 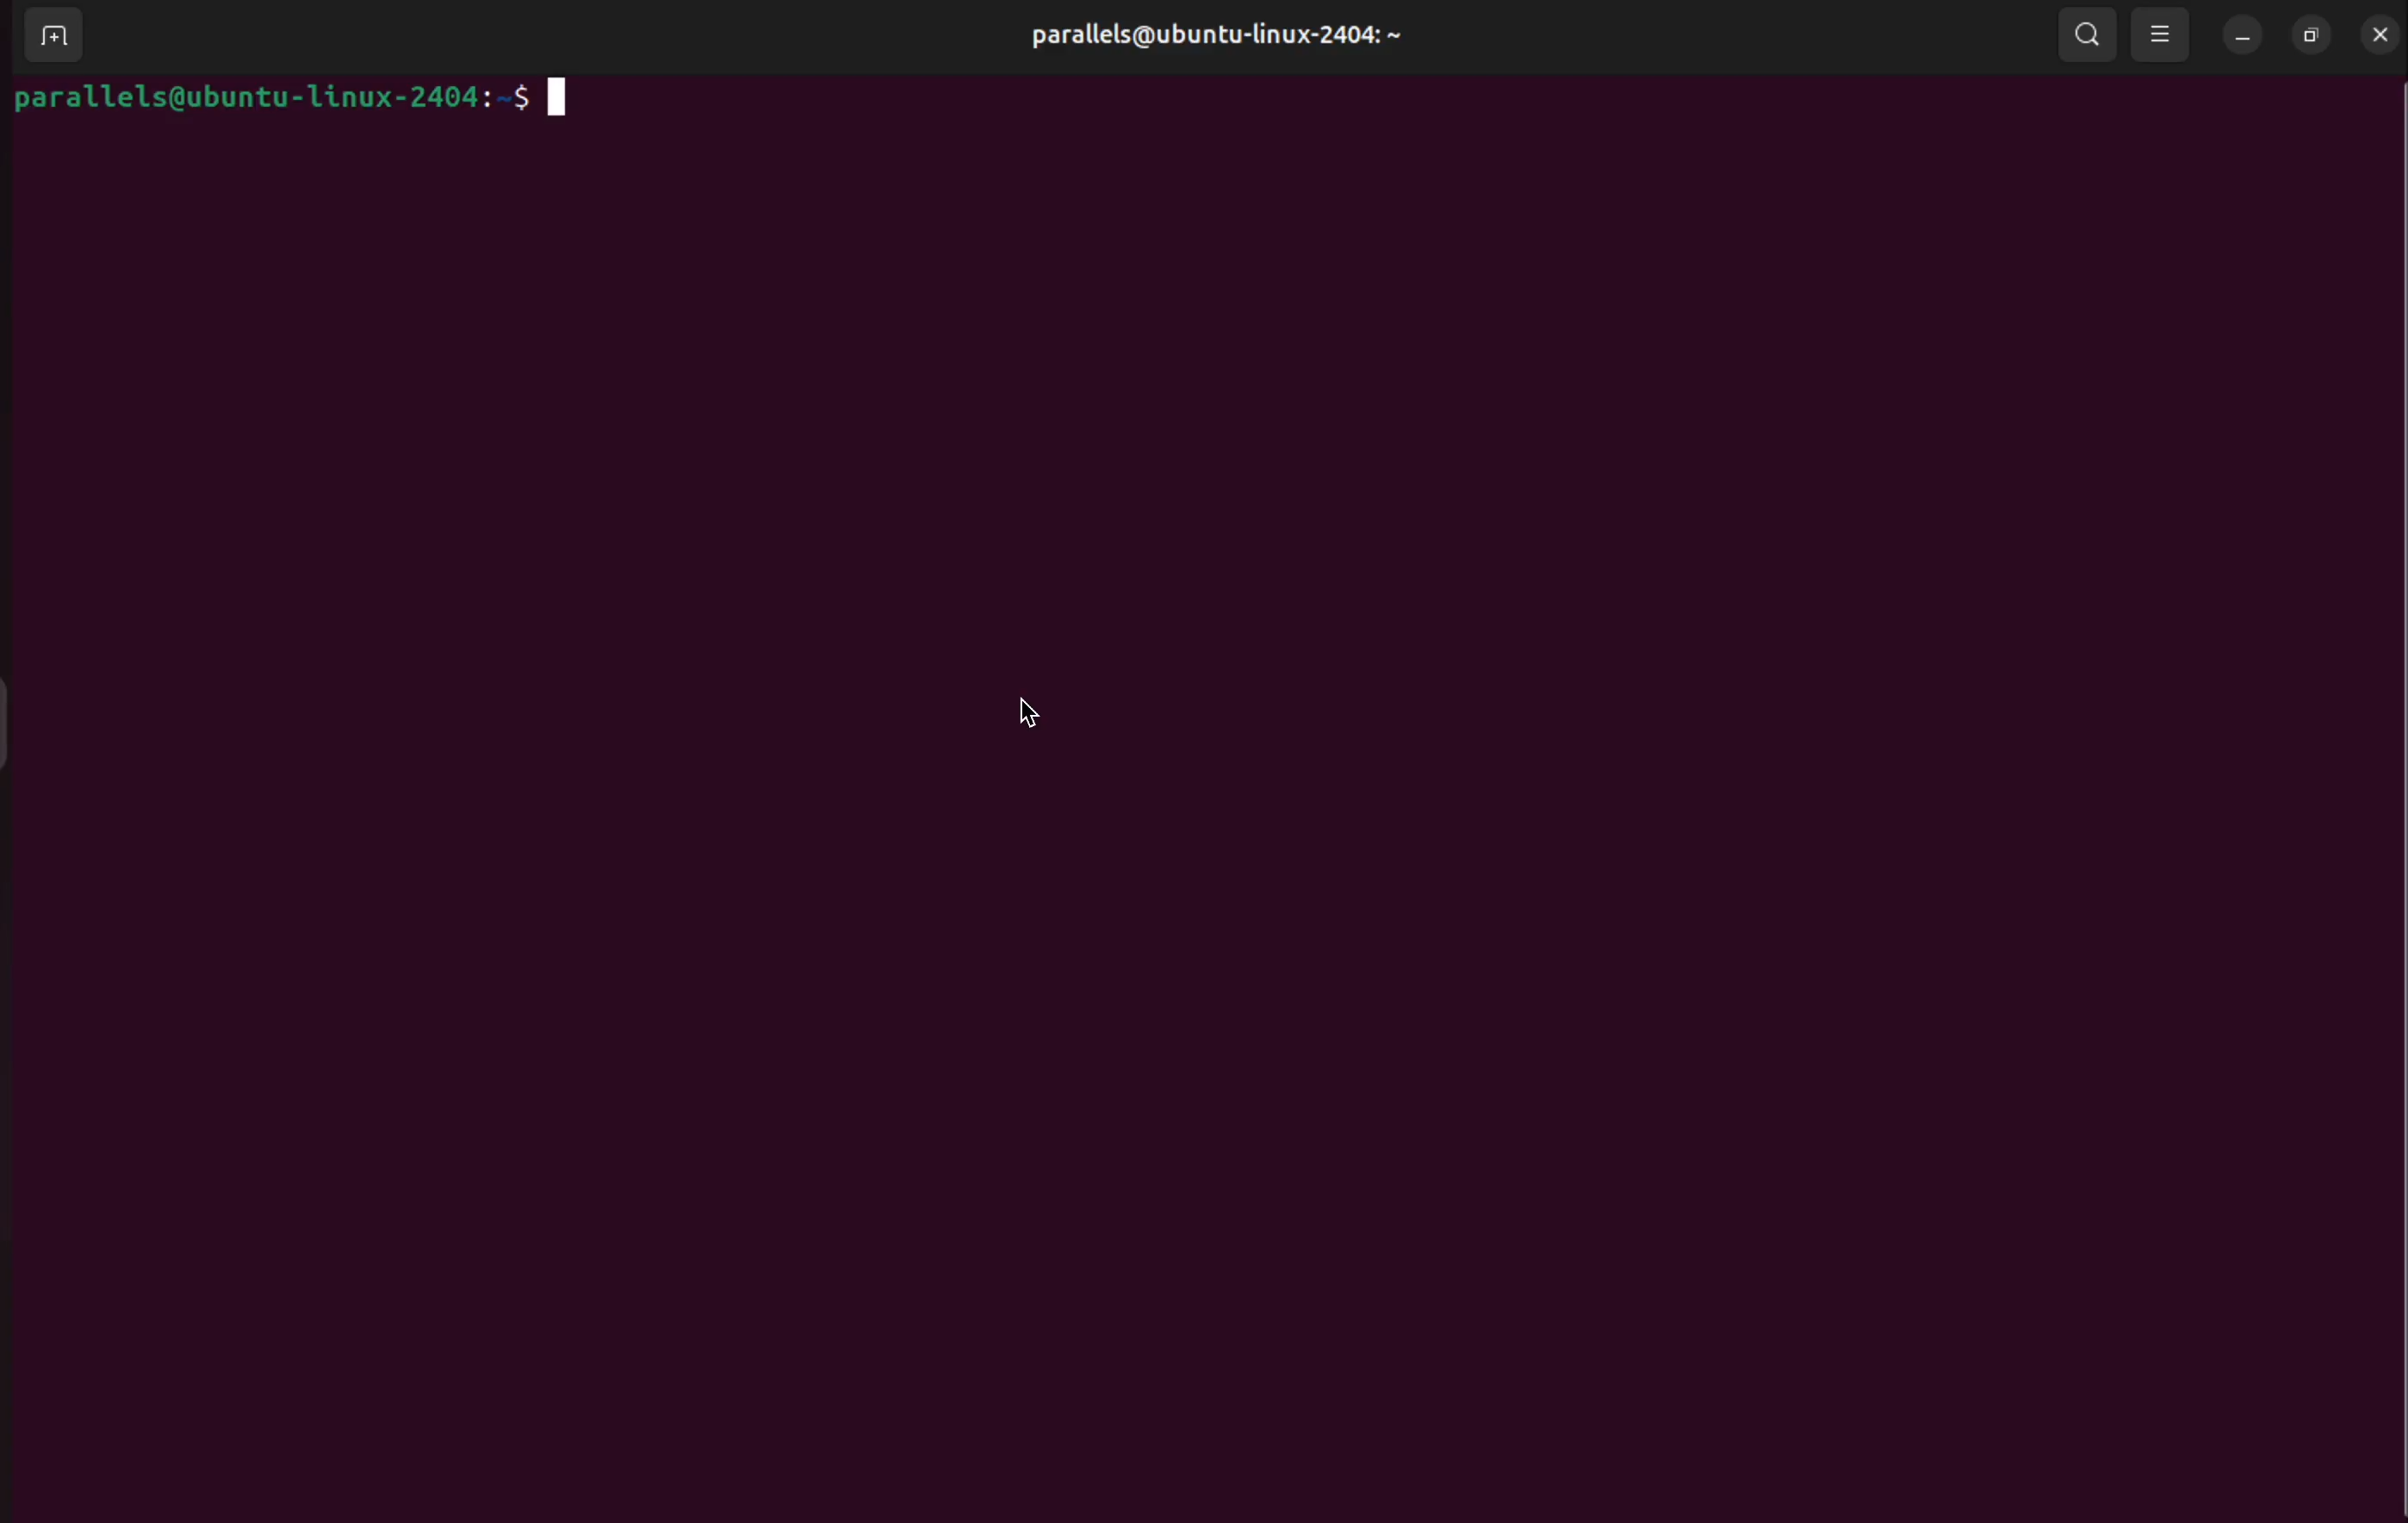 What do you see at coordinates (2156, 30) in the screenshot?
I see `view point` at bounding box center [2156, 30].